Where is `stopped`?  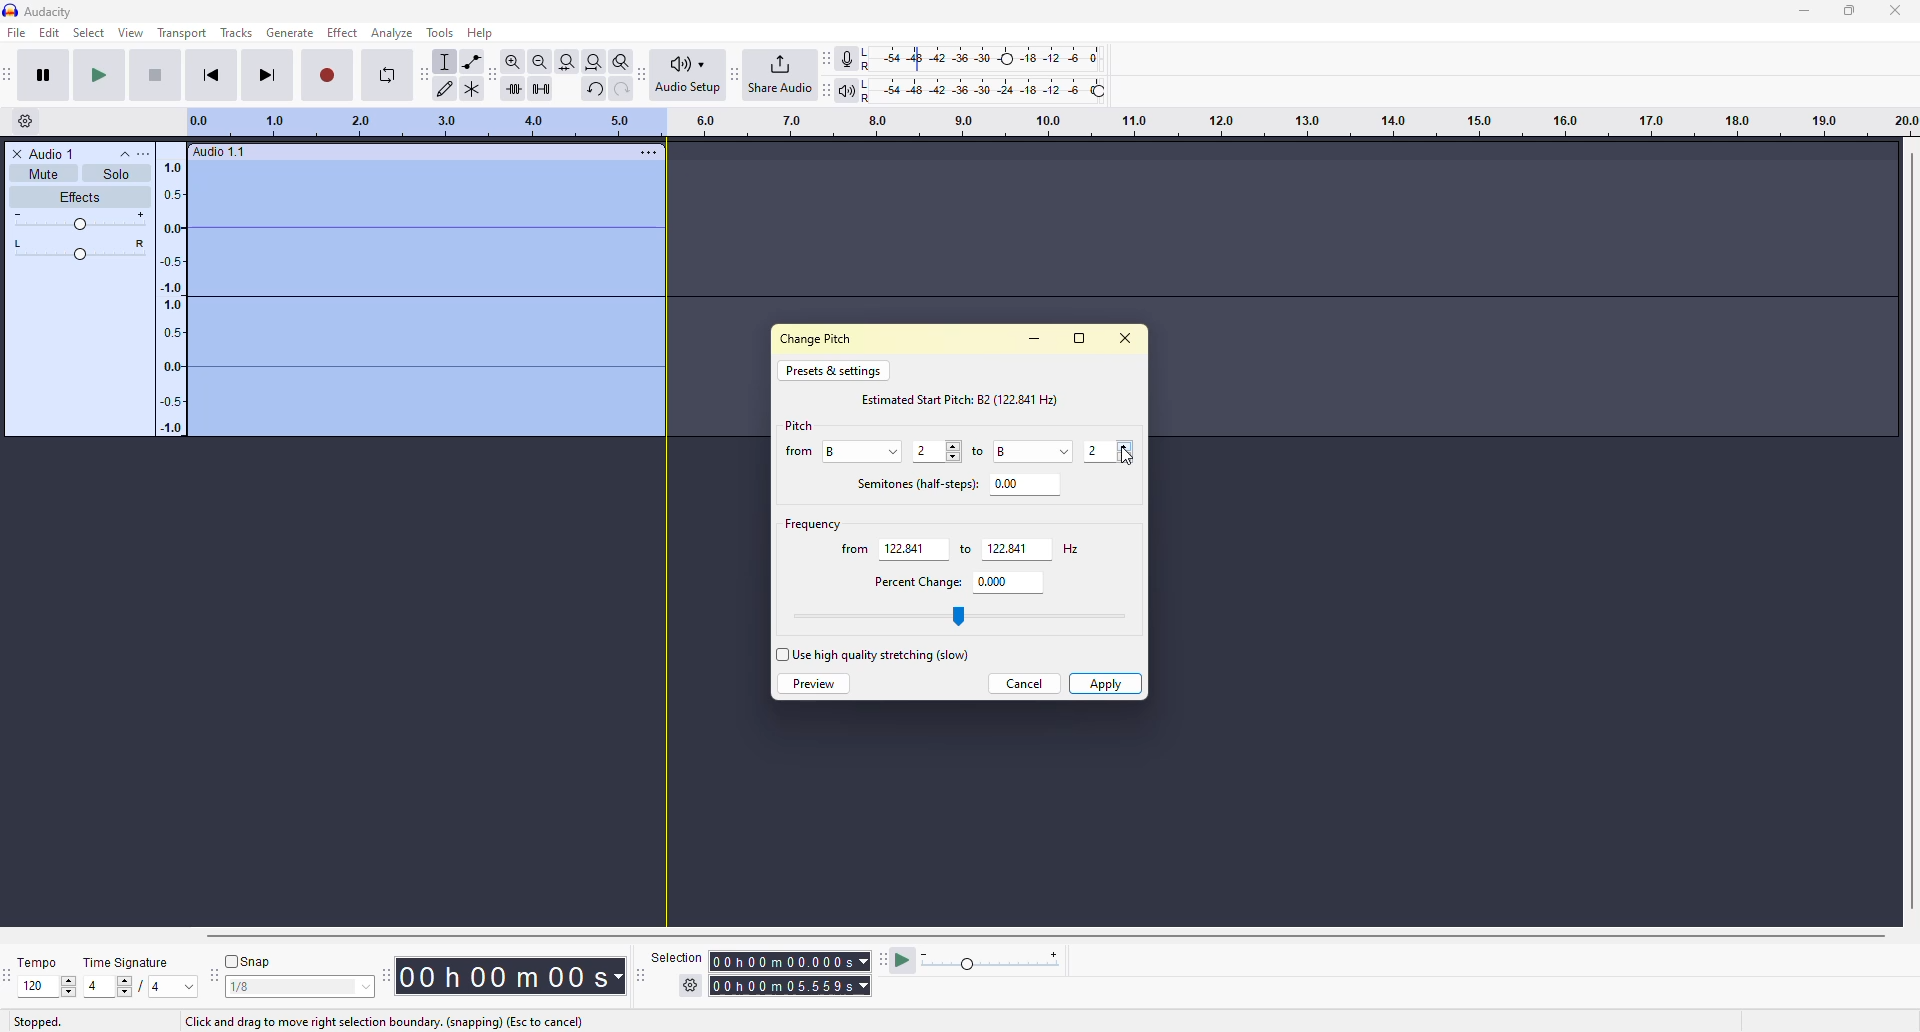 stopped is located at coordinates (37, 1021).